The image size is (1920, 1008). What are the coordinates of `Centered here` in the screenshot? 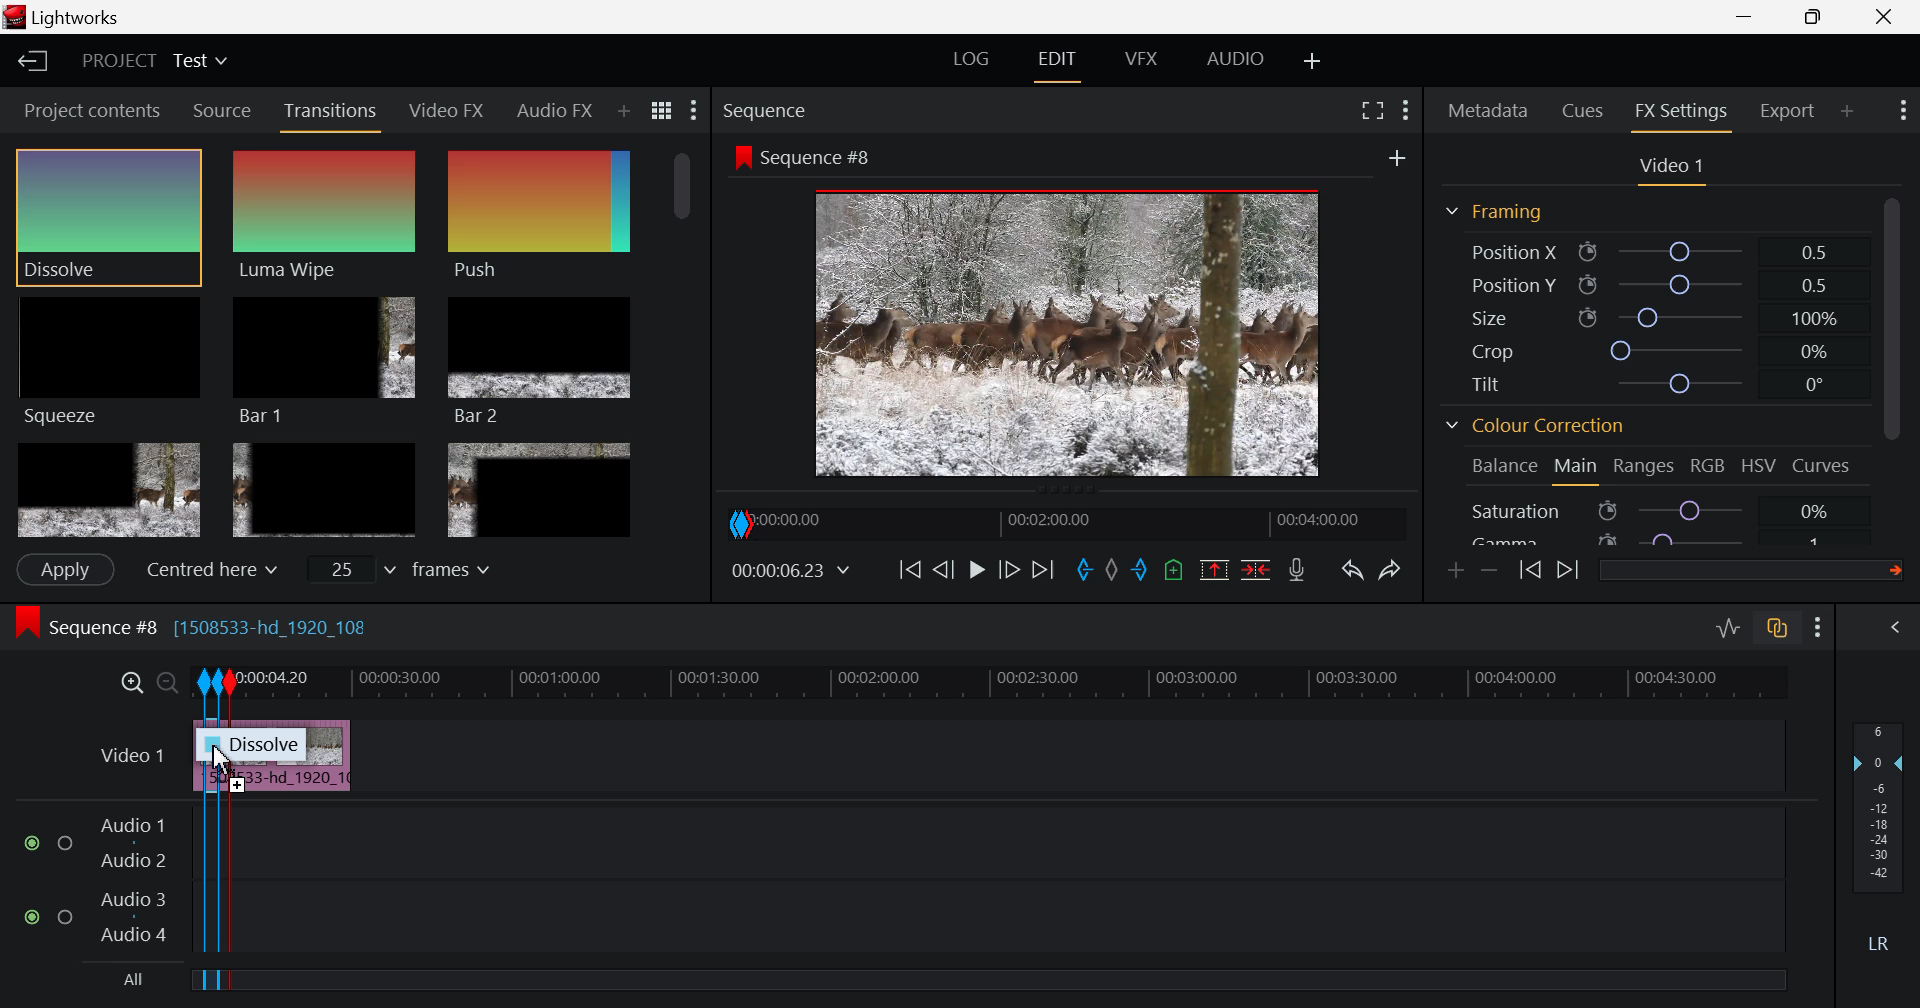 It's located at (206, 570).